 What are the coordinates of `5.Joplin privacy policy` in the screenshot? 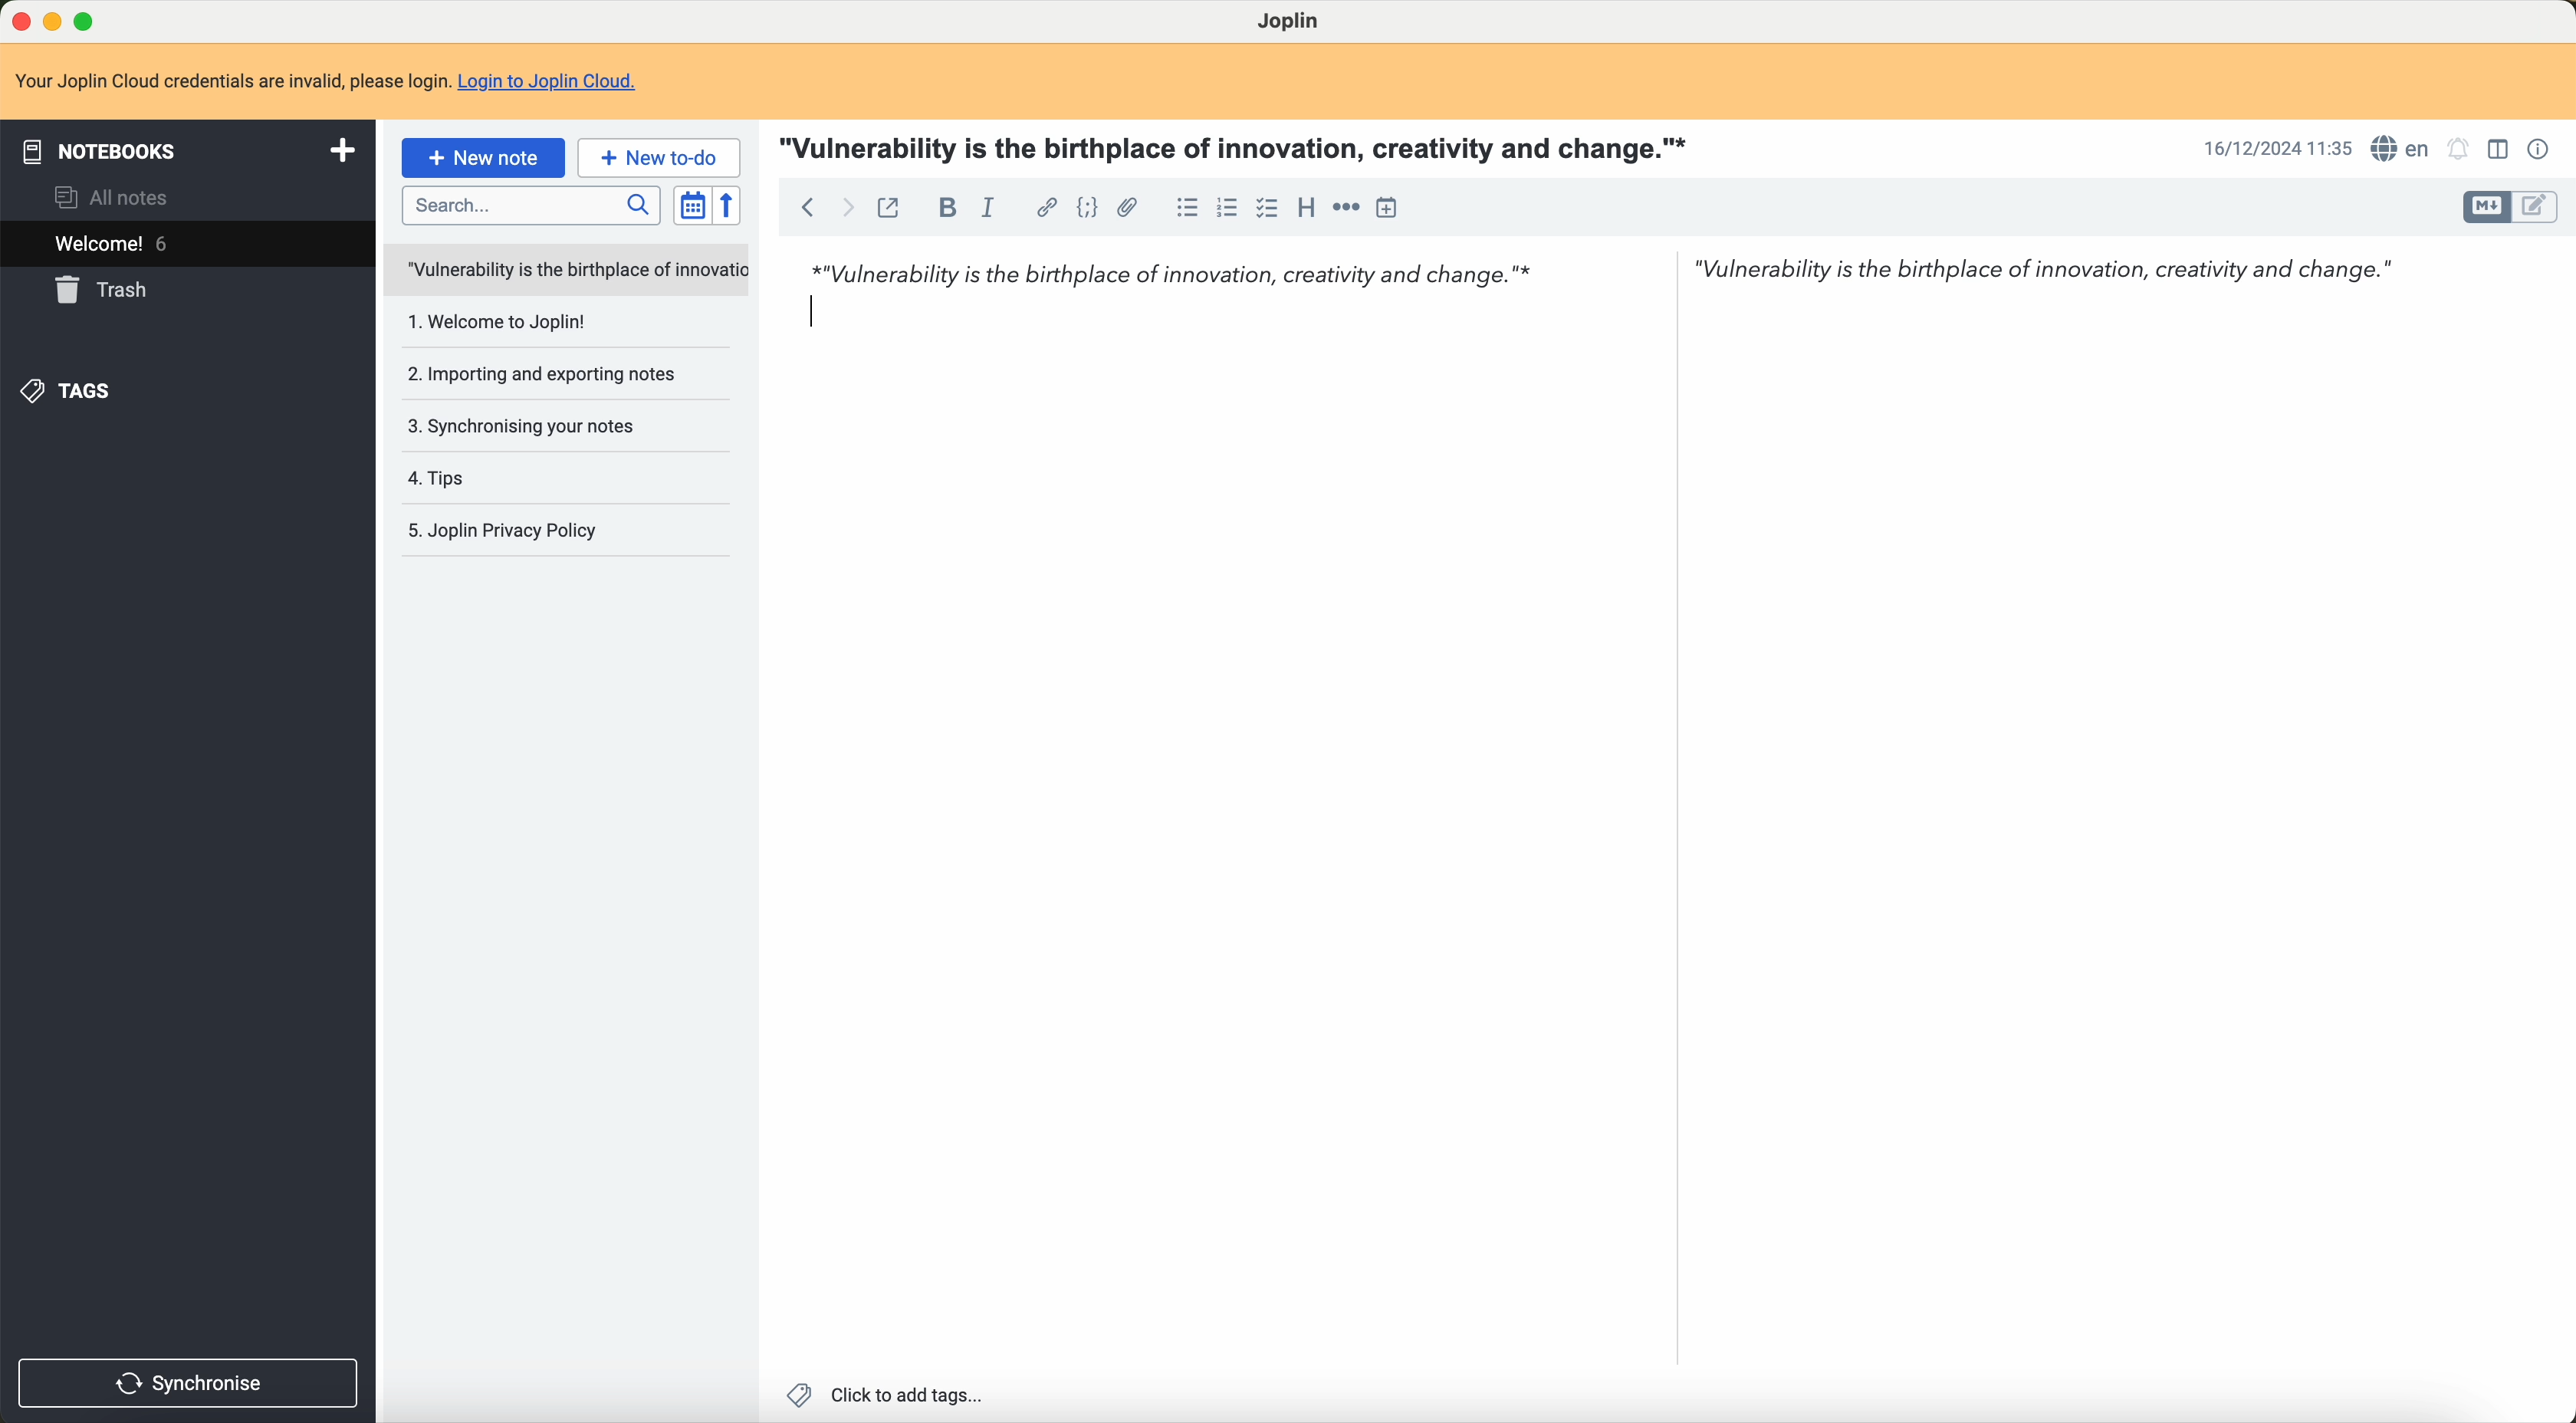 It's located at (513, 530).